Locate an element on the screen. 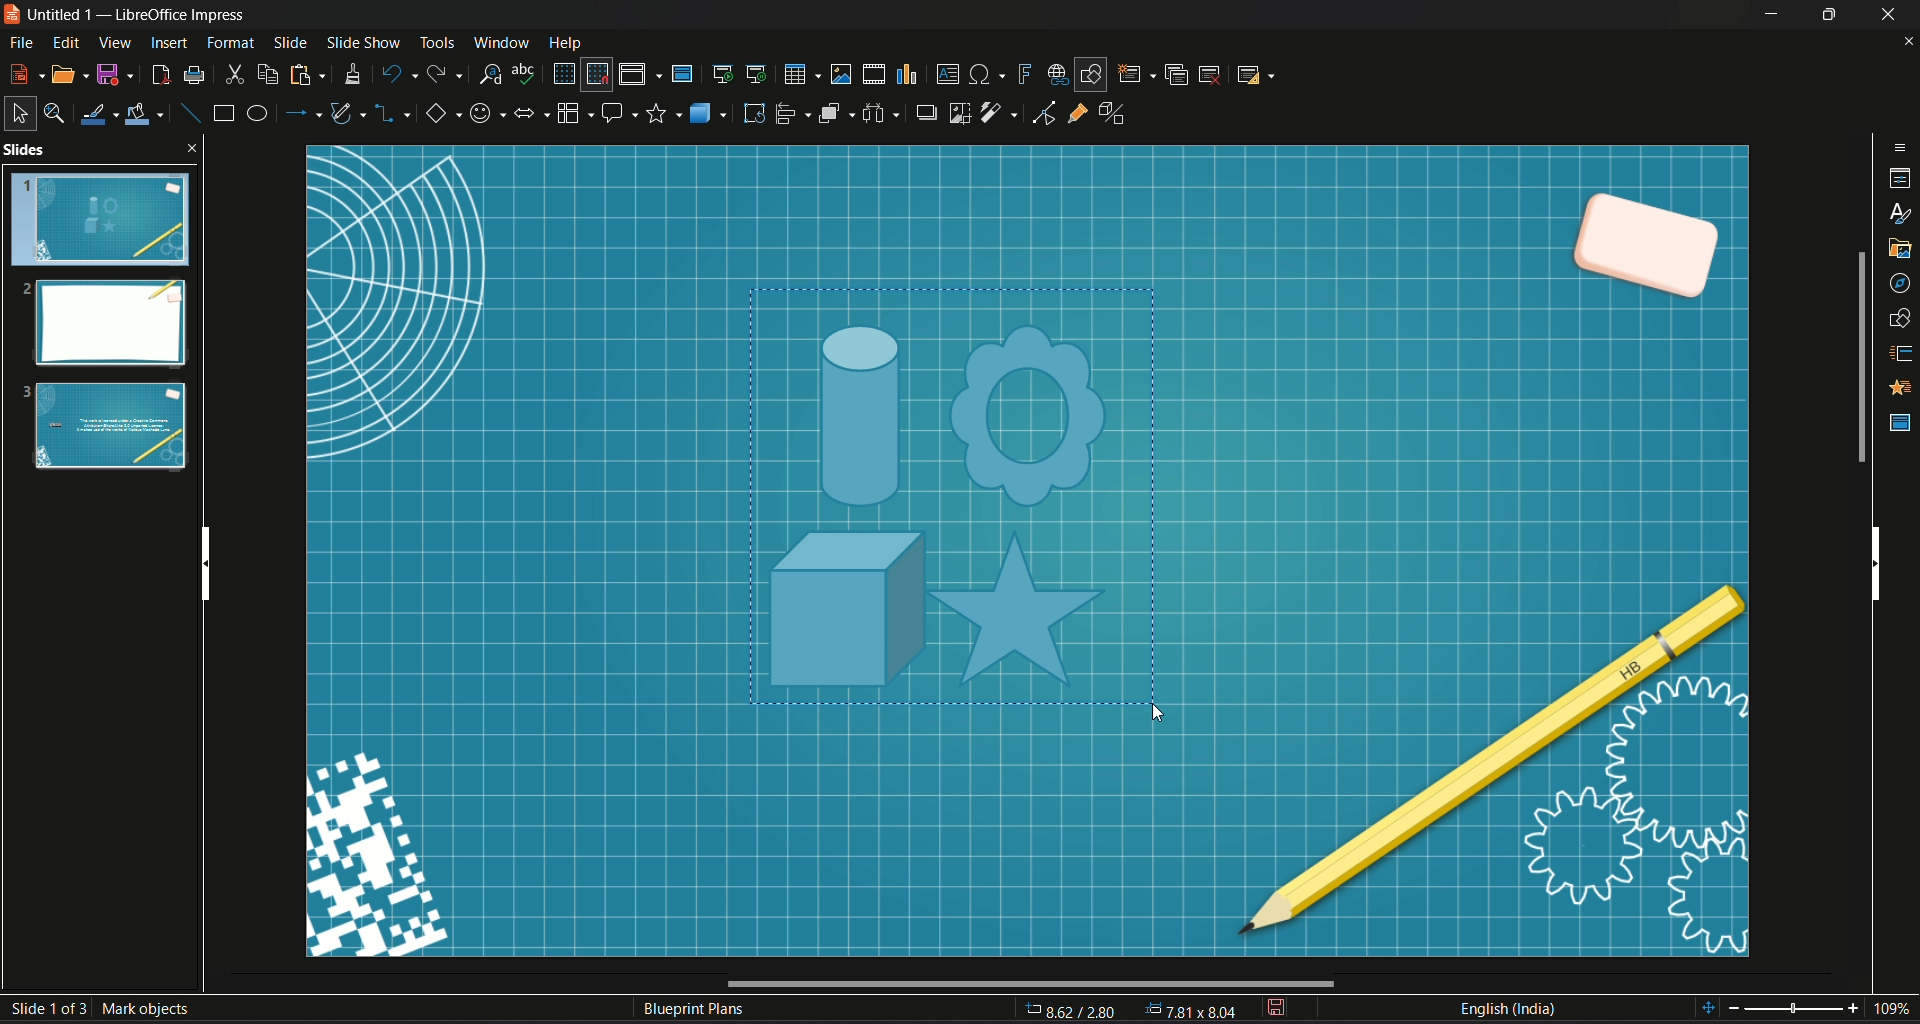 Image resolution: width=1920 pixels, height=1024 pixels. save is located at coordinates (1275, 1009).